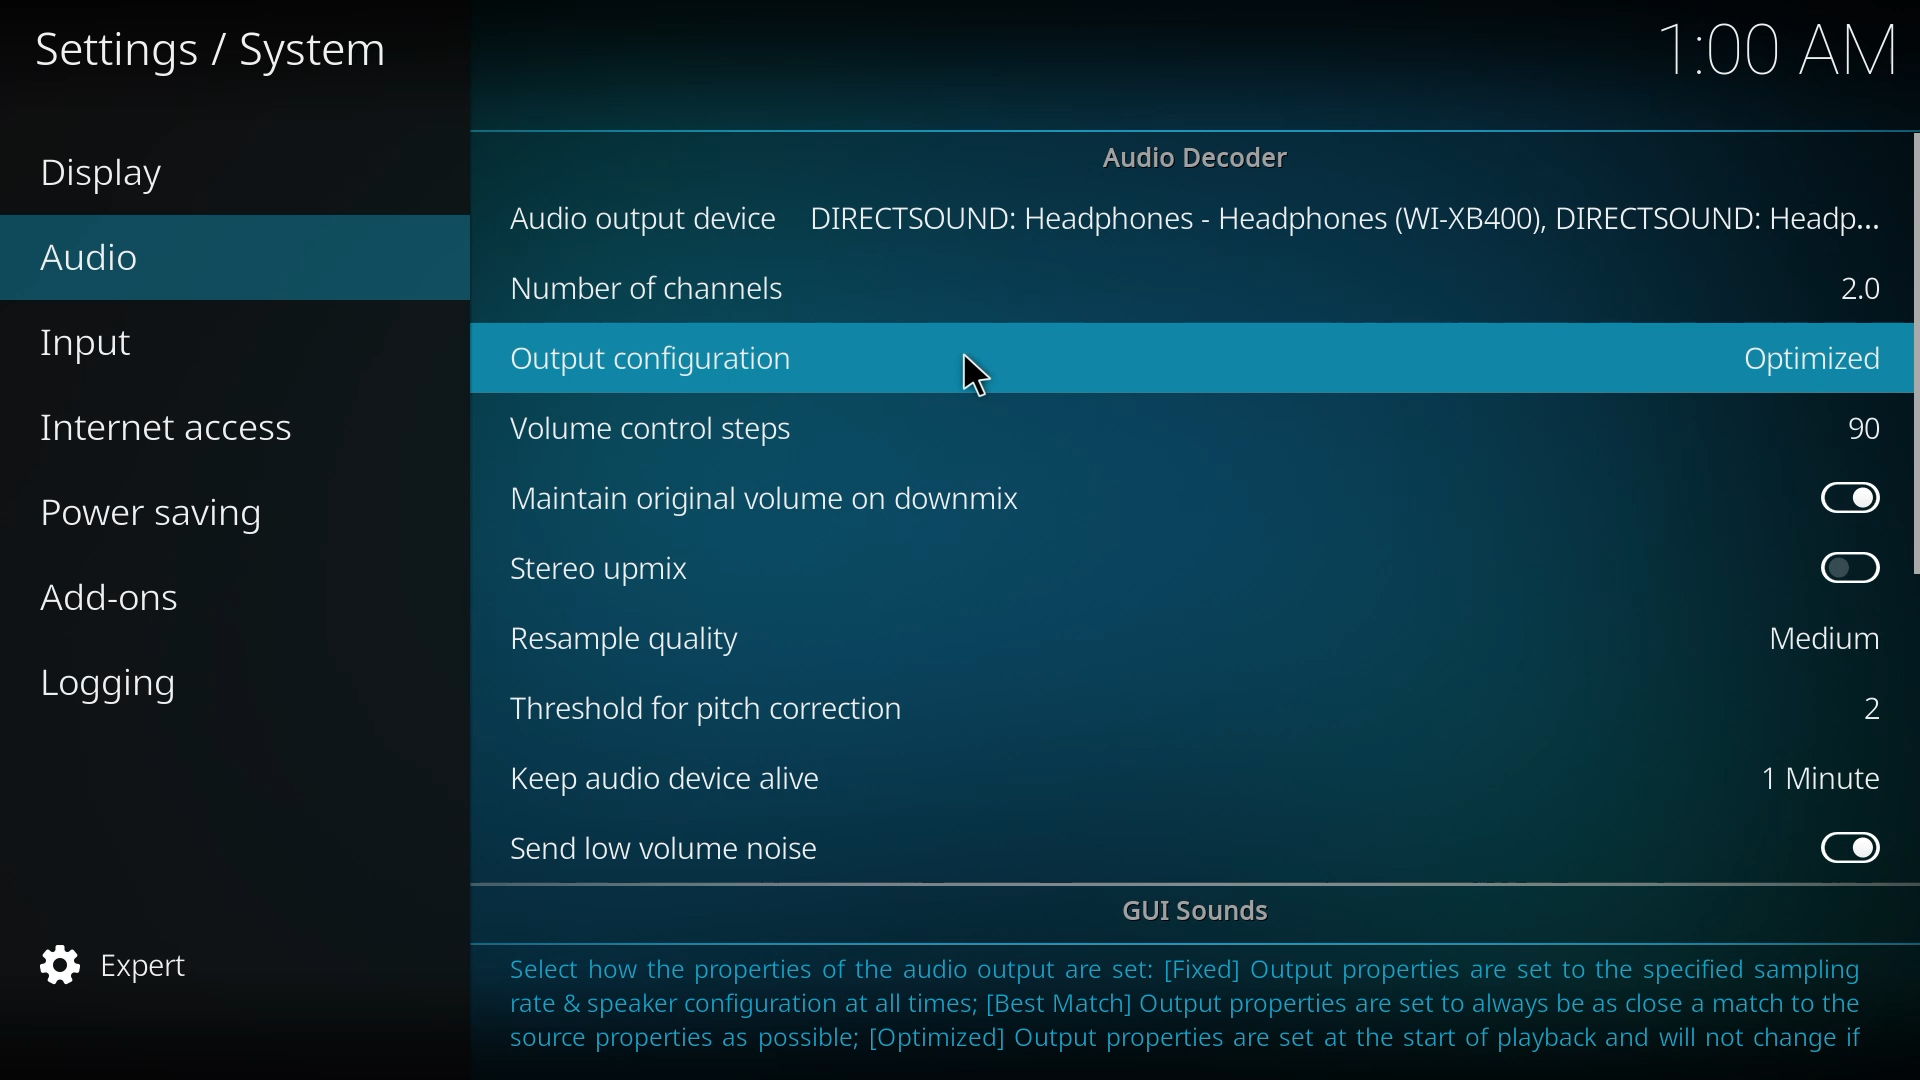  Describe the element at coordinates (133, 971) in the screenshot. I see `expert` at that location.